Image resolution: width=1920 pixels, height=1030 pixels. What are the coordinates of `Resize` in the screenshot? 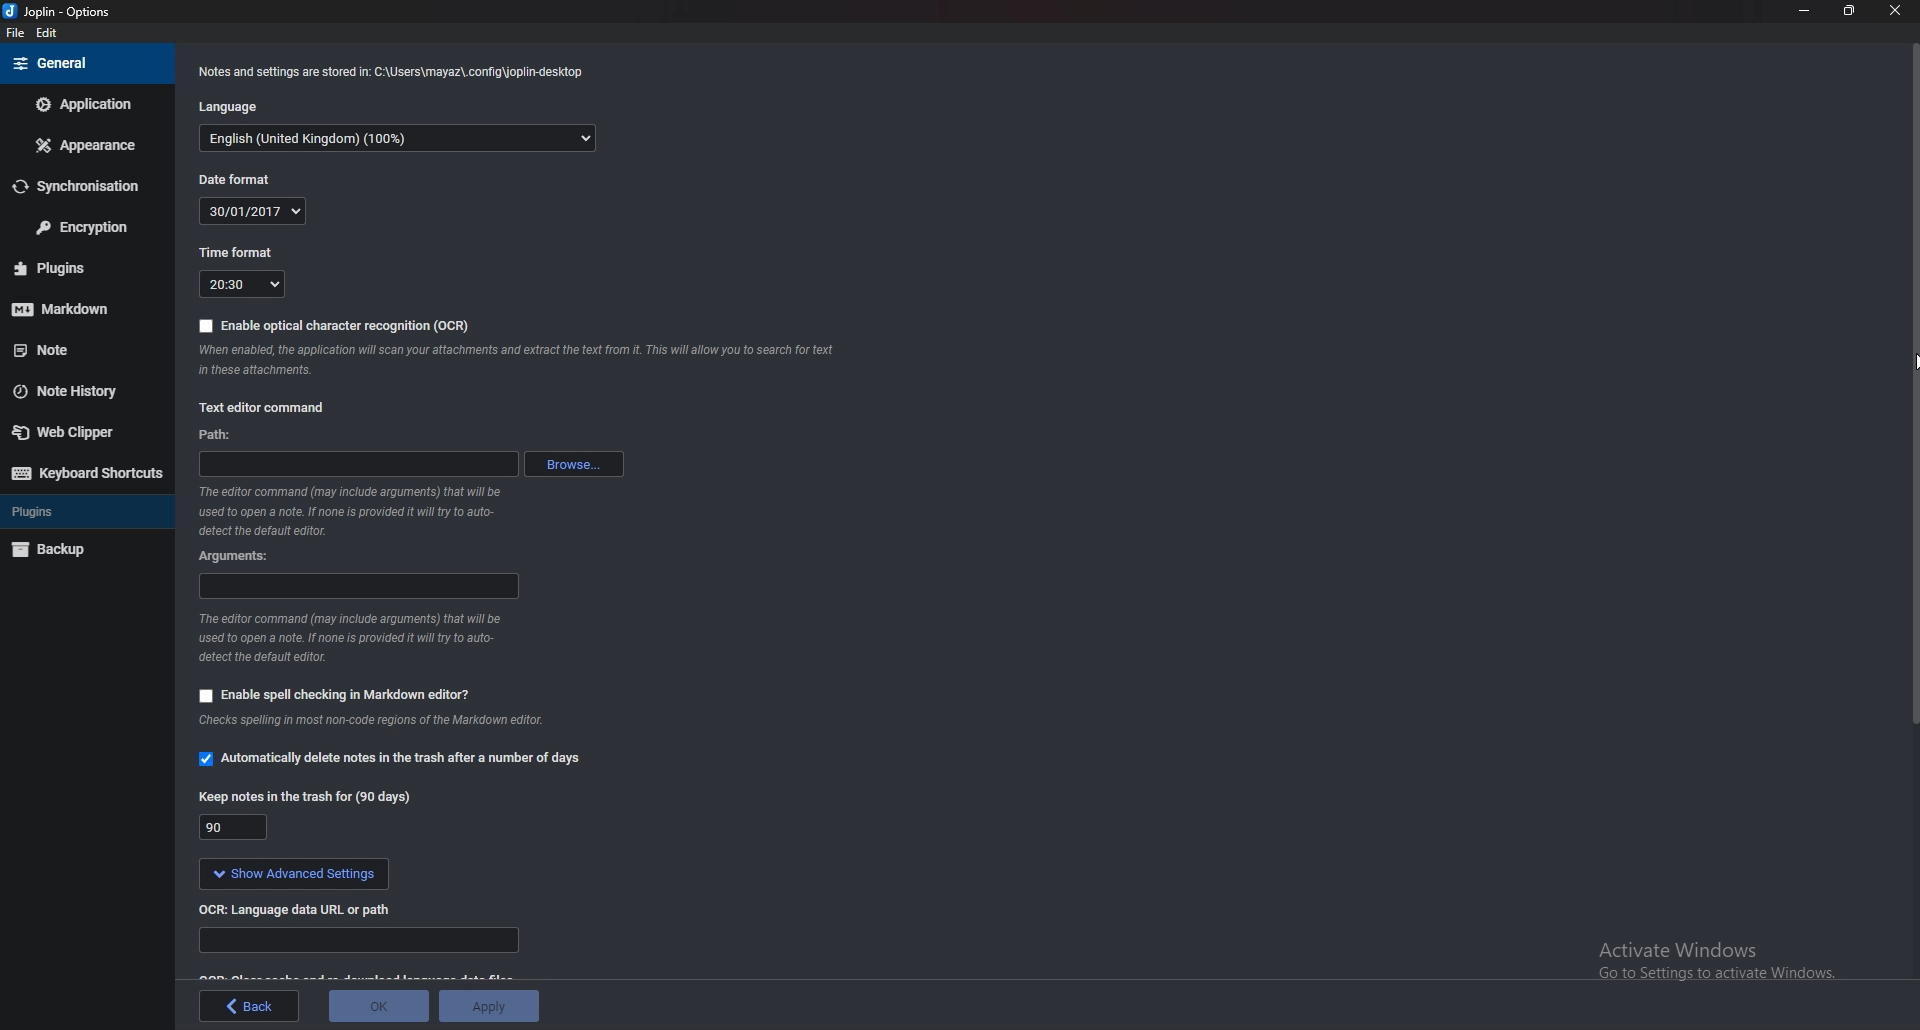 It's located at (1850, 12).